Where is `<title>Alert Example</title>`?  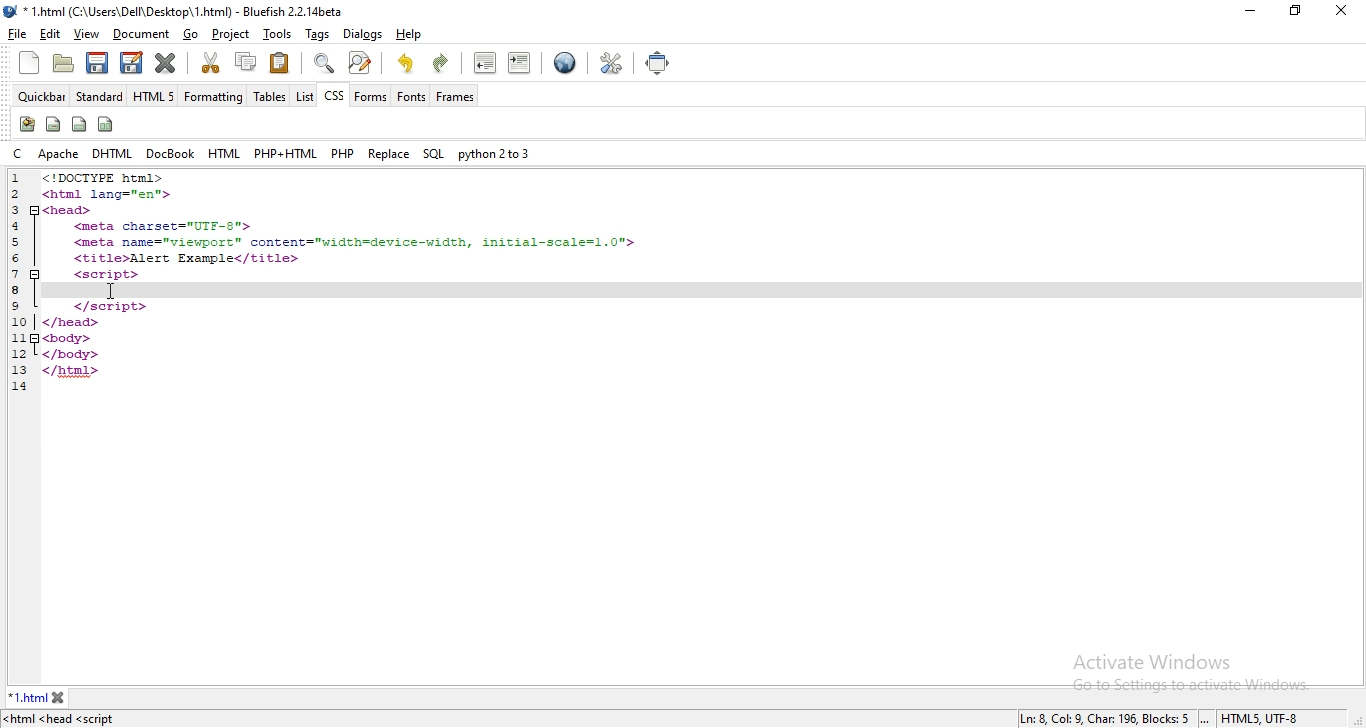
<title>Alert Example</title> is located at coordinates (186, 258).